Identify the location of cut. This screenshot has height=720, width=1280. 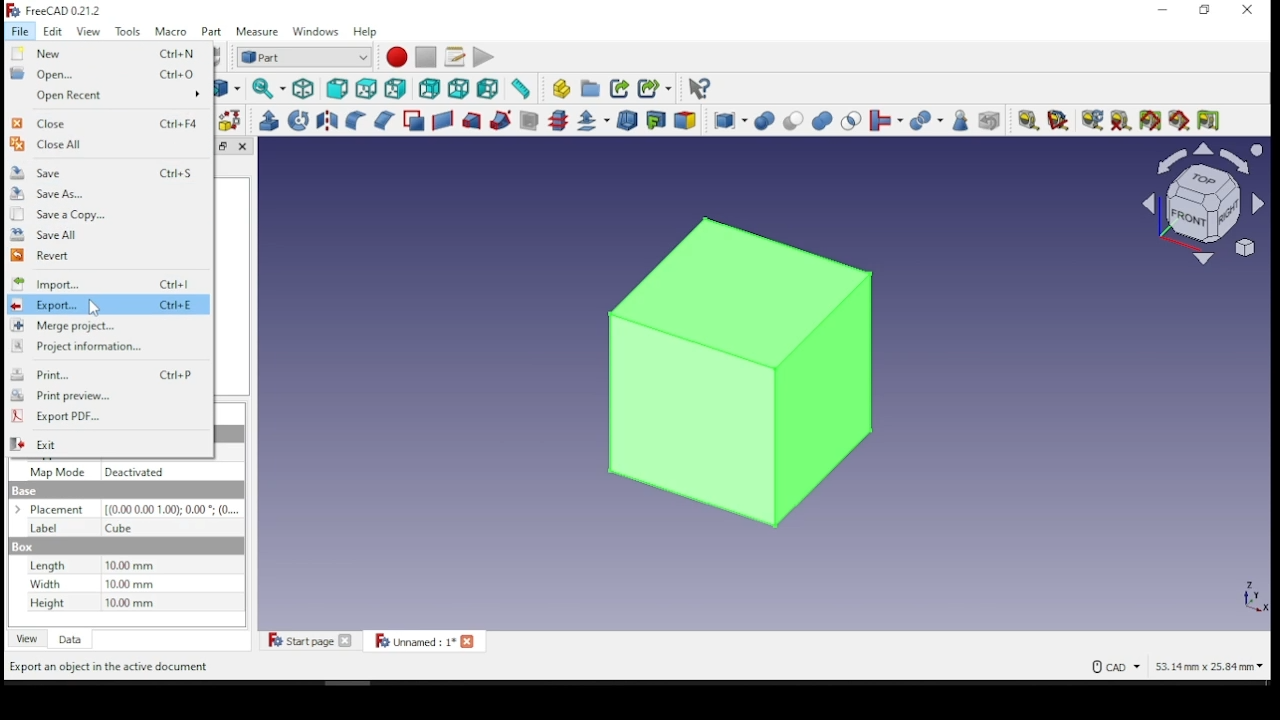
(794, 120).